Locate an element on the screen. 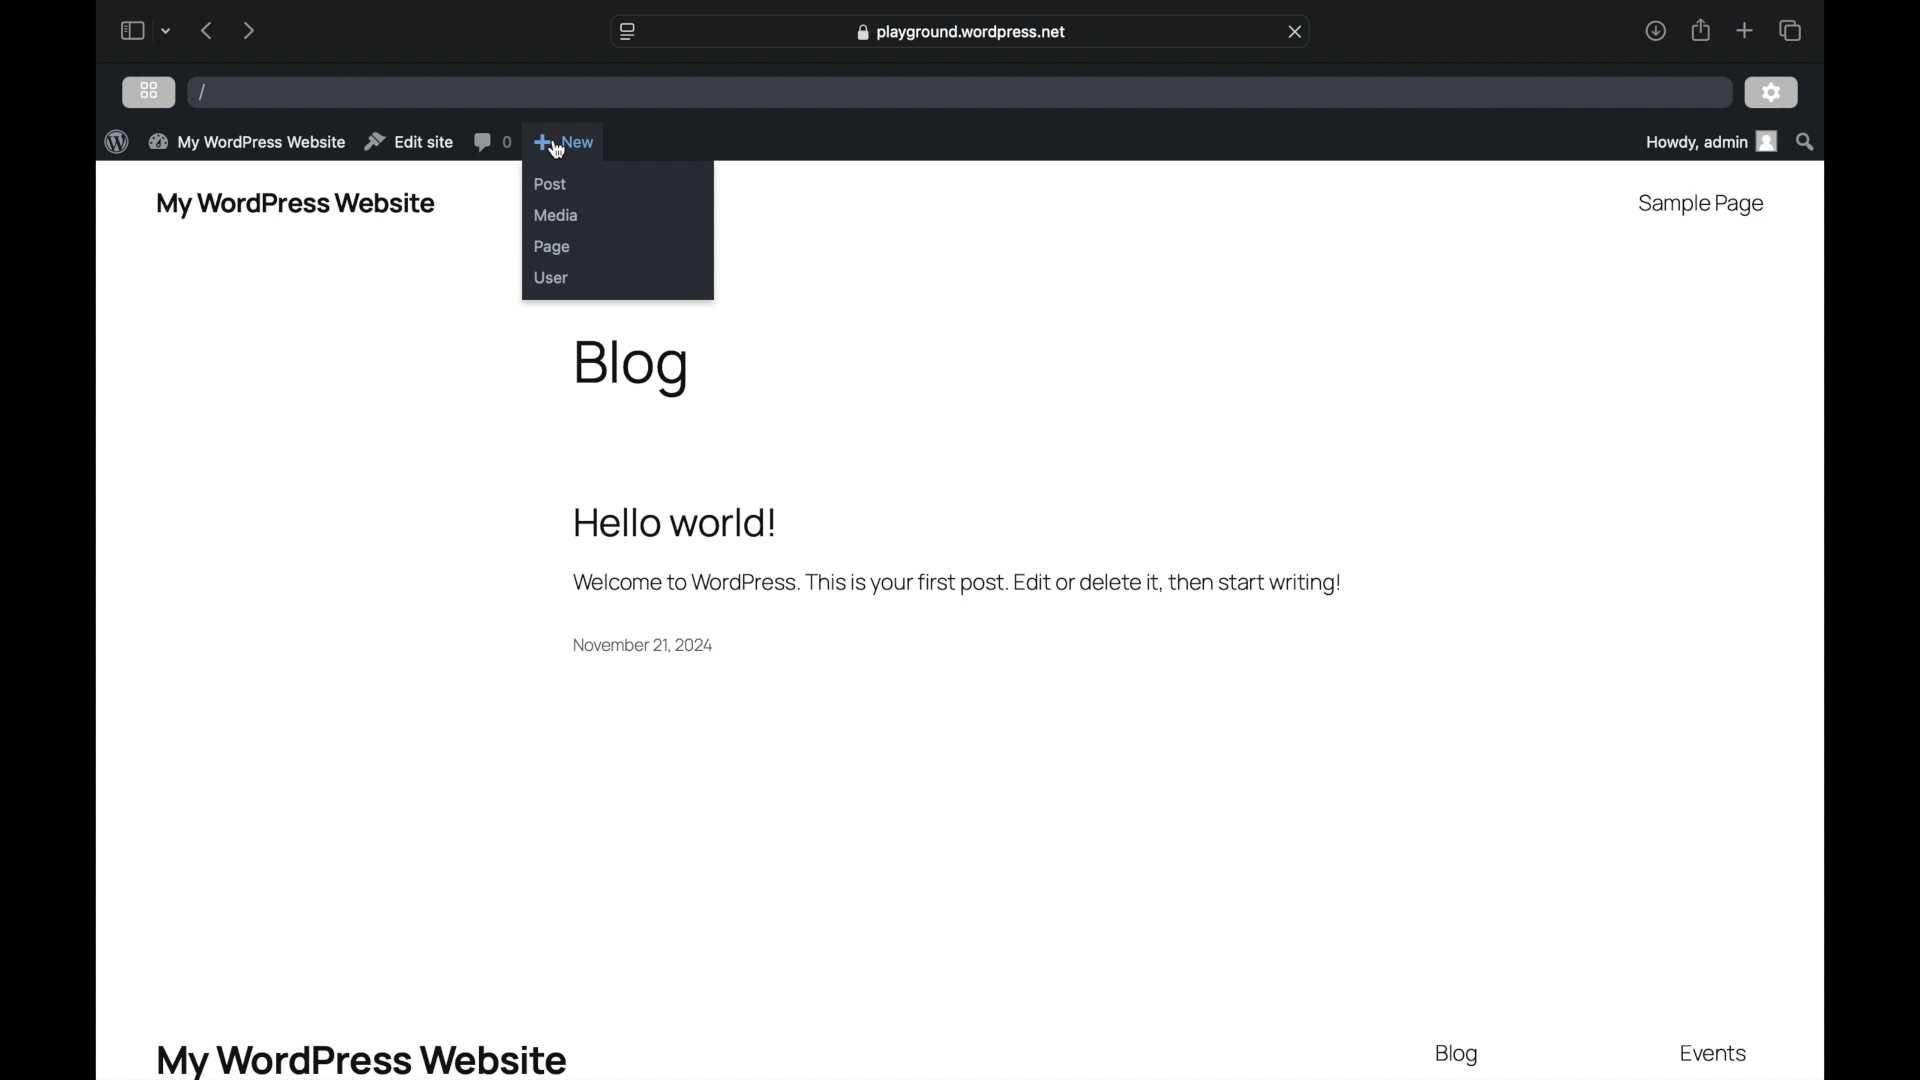 This screenshot has height=1080, width=1920. edit site is located at coordinates (408, 141).